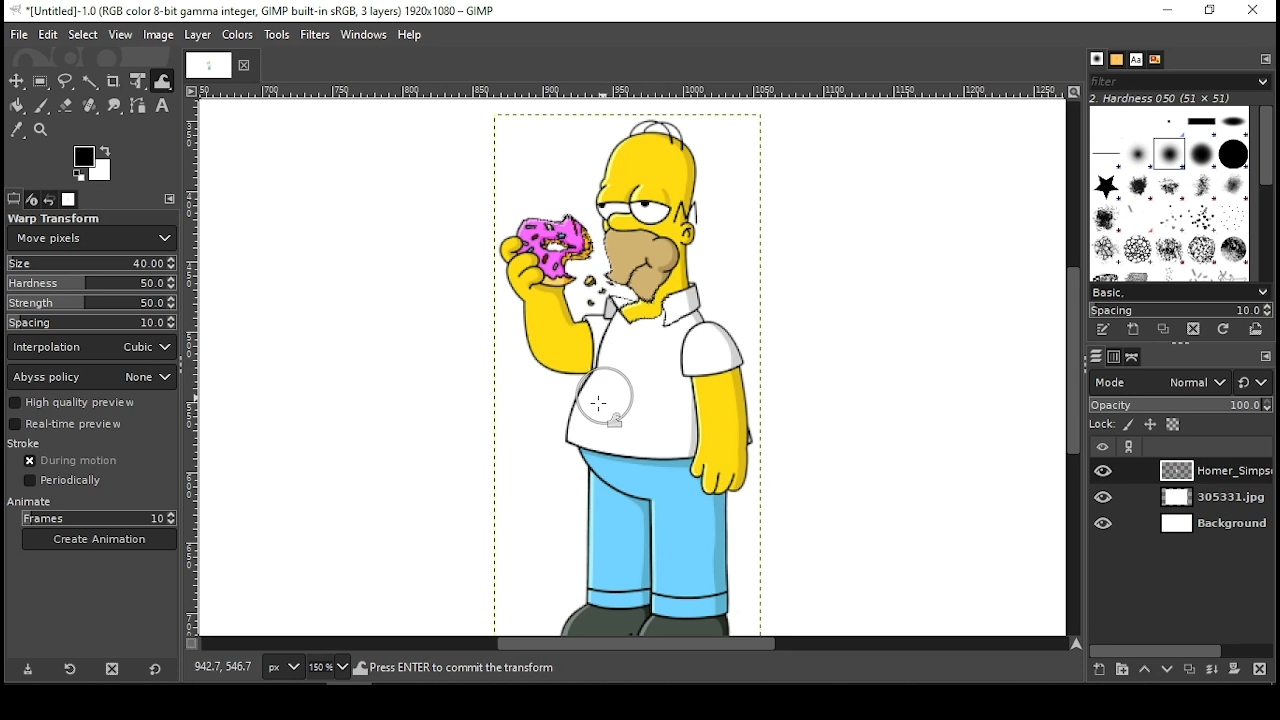 The width and height of the screenshot is (1280, 720). Describe the element at coordinates (162, 105) in the screenshot. I see `text tool` at that location.